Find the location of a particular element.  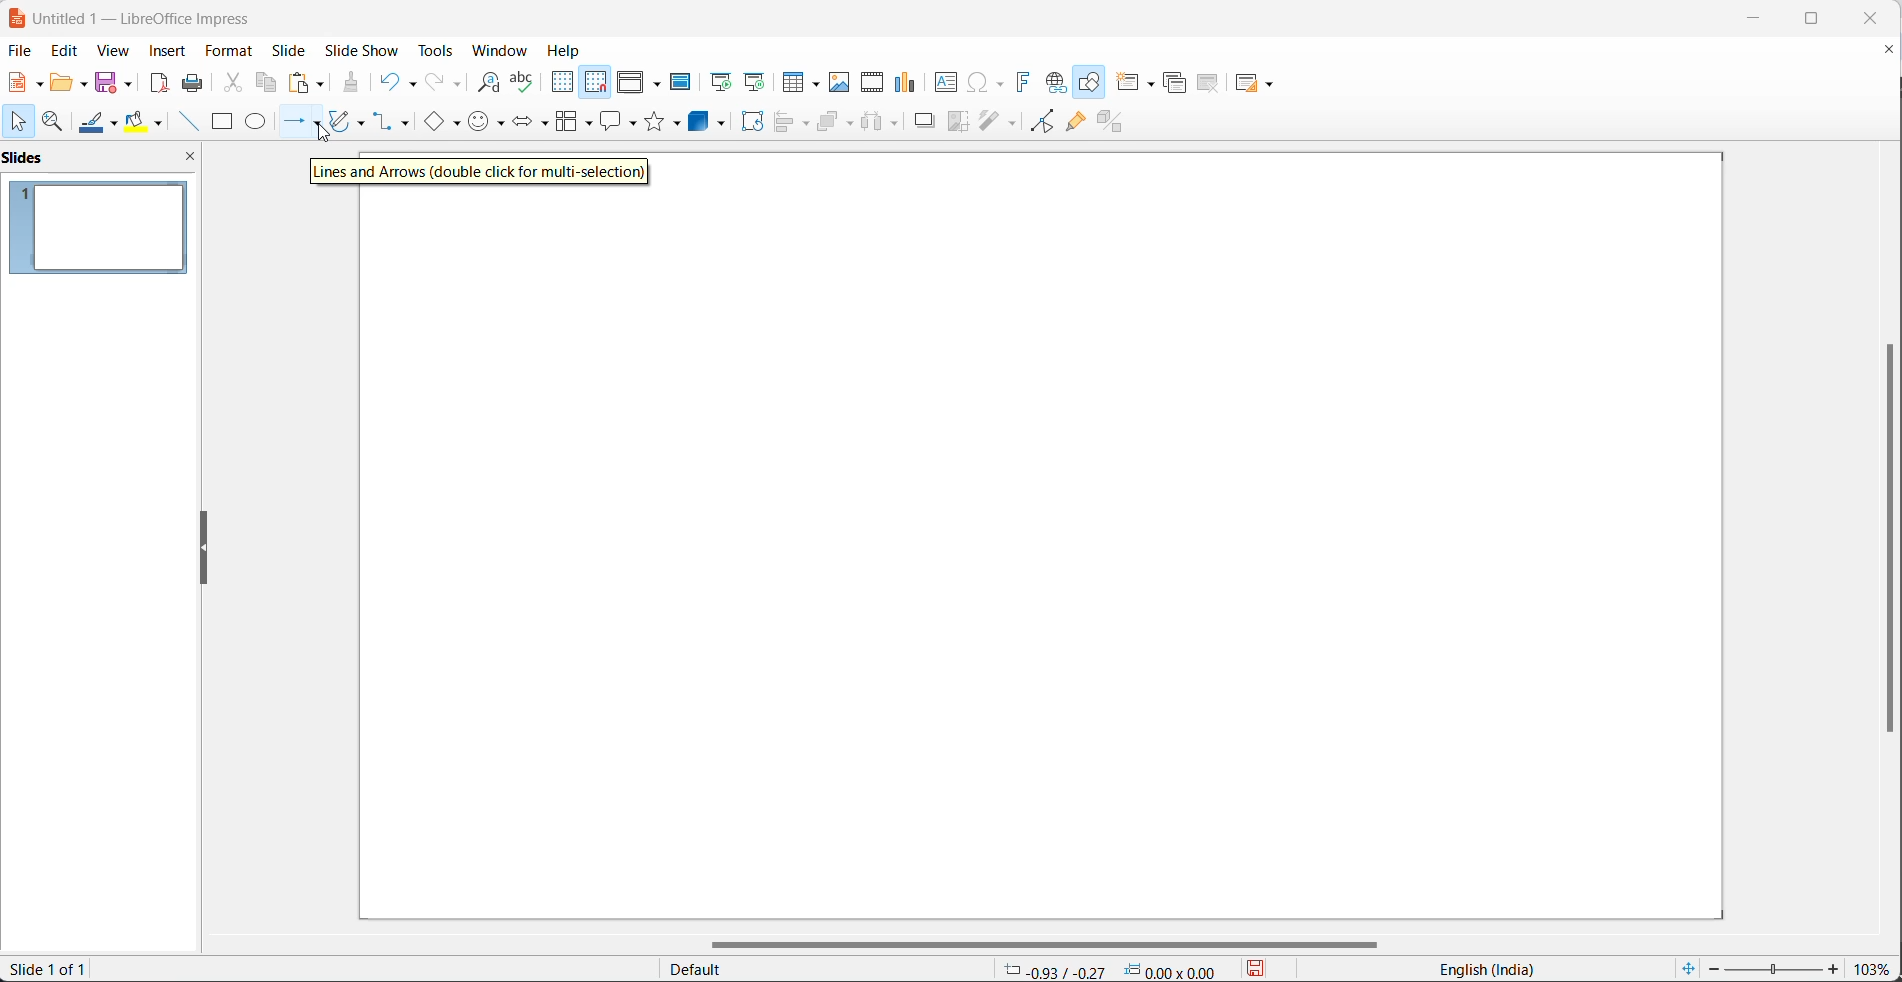

connectors is located at coordinates (395, 123).